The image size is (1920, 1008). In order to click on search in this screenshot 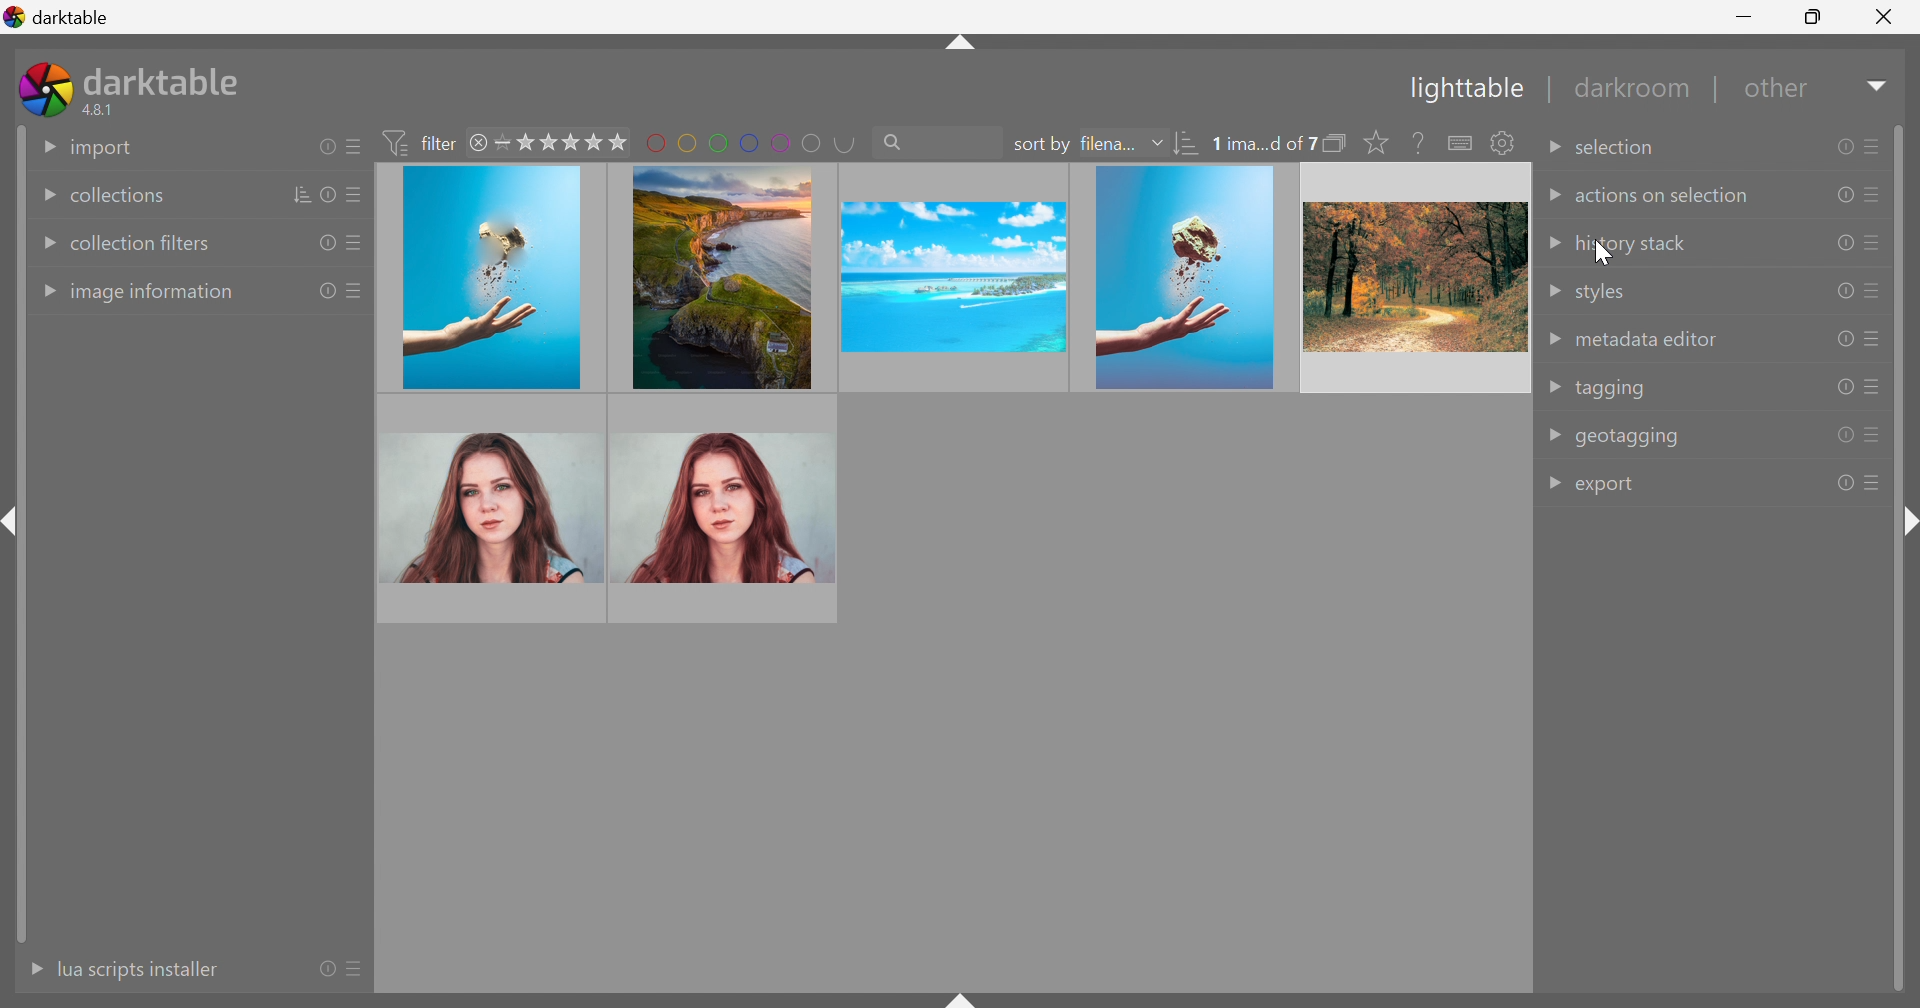, I will do `click(934, 140)`.